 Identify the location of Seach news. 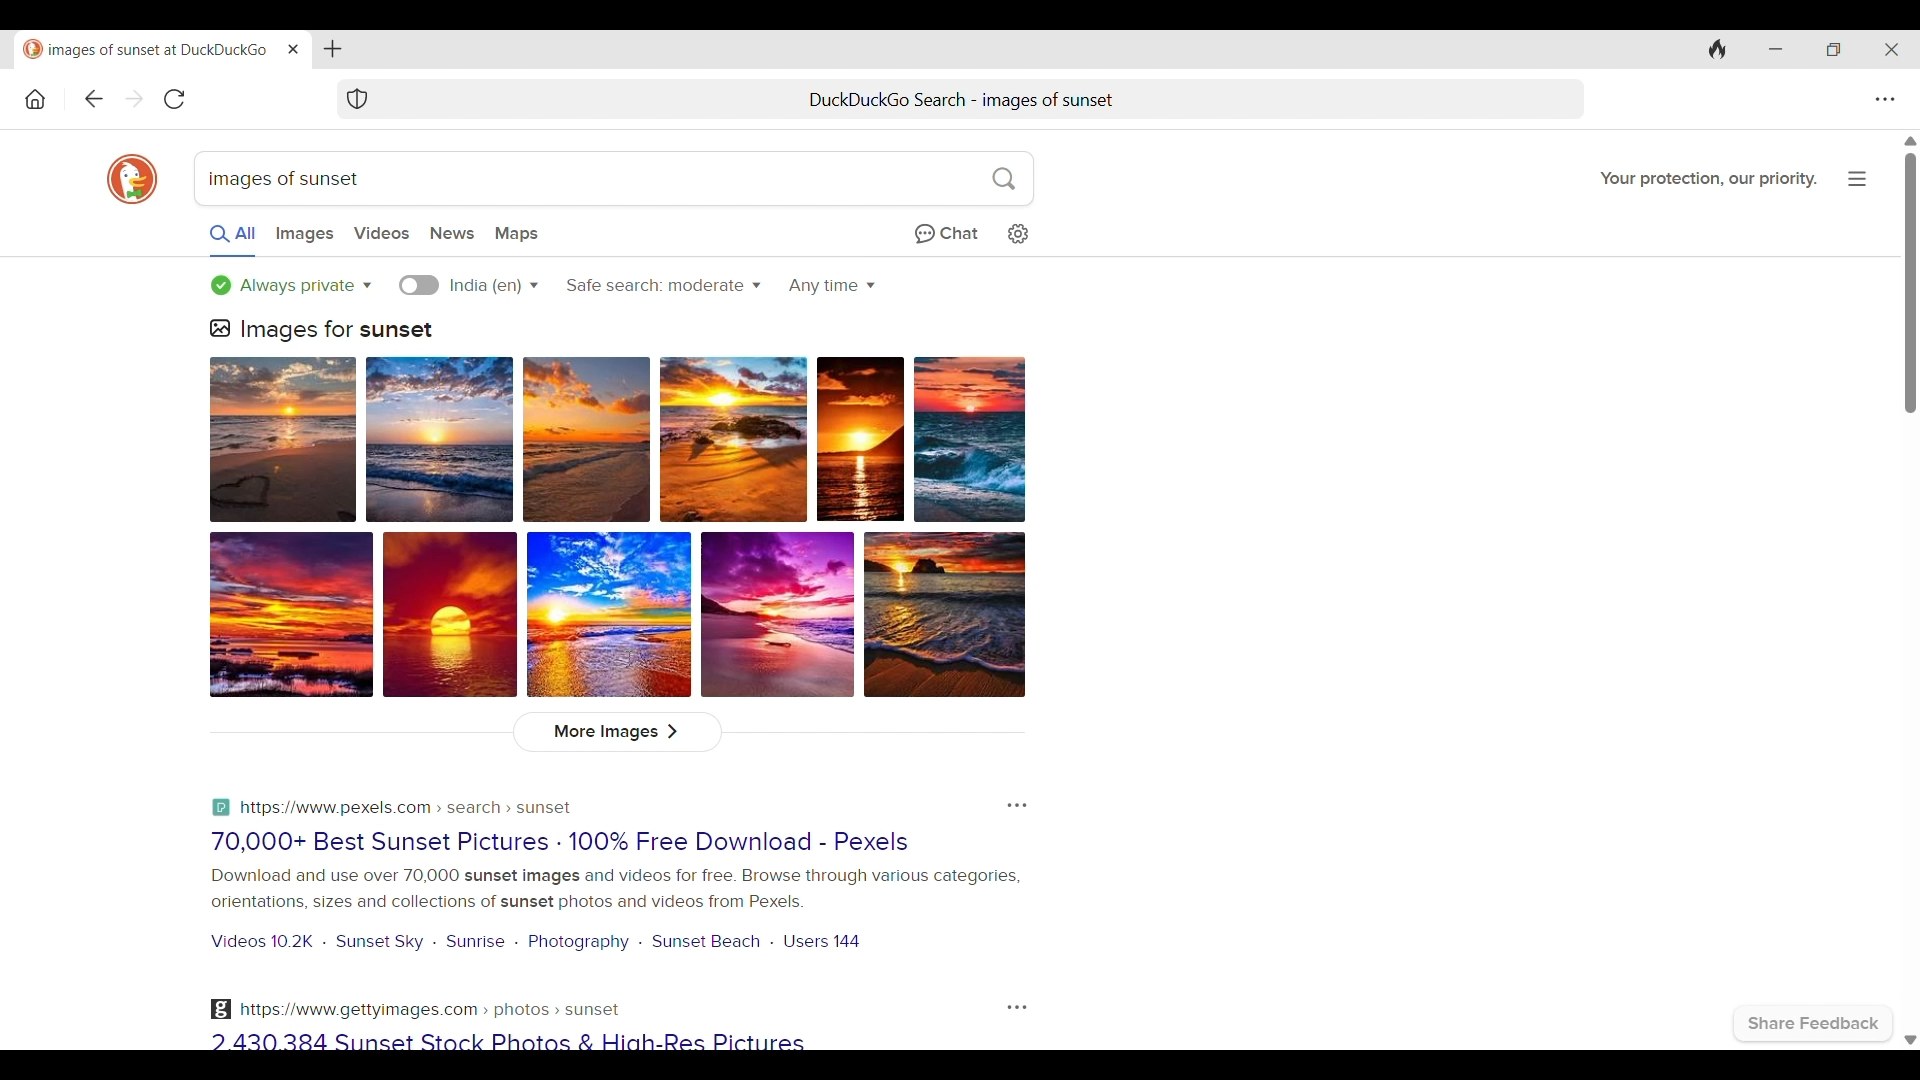
(452, 234).